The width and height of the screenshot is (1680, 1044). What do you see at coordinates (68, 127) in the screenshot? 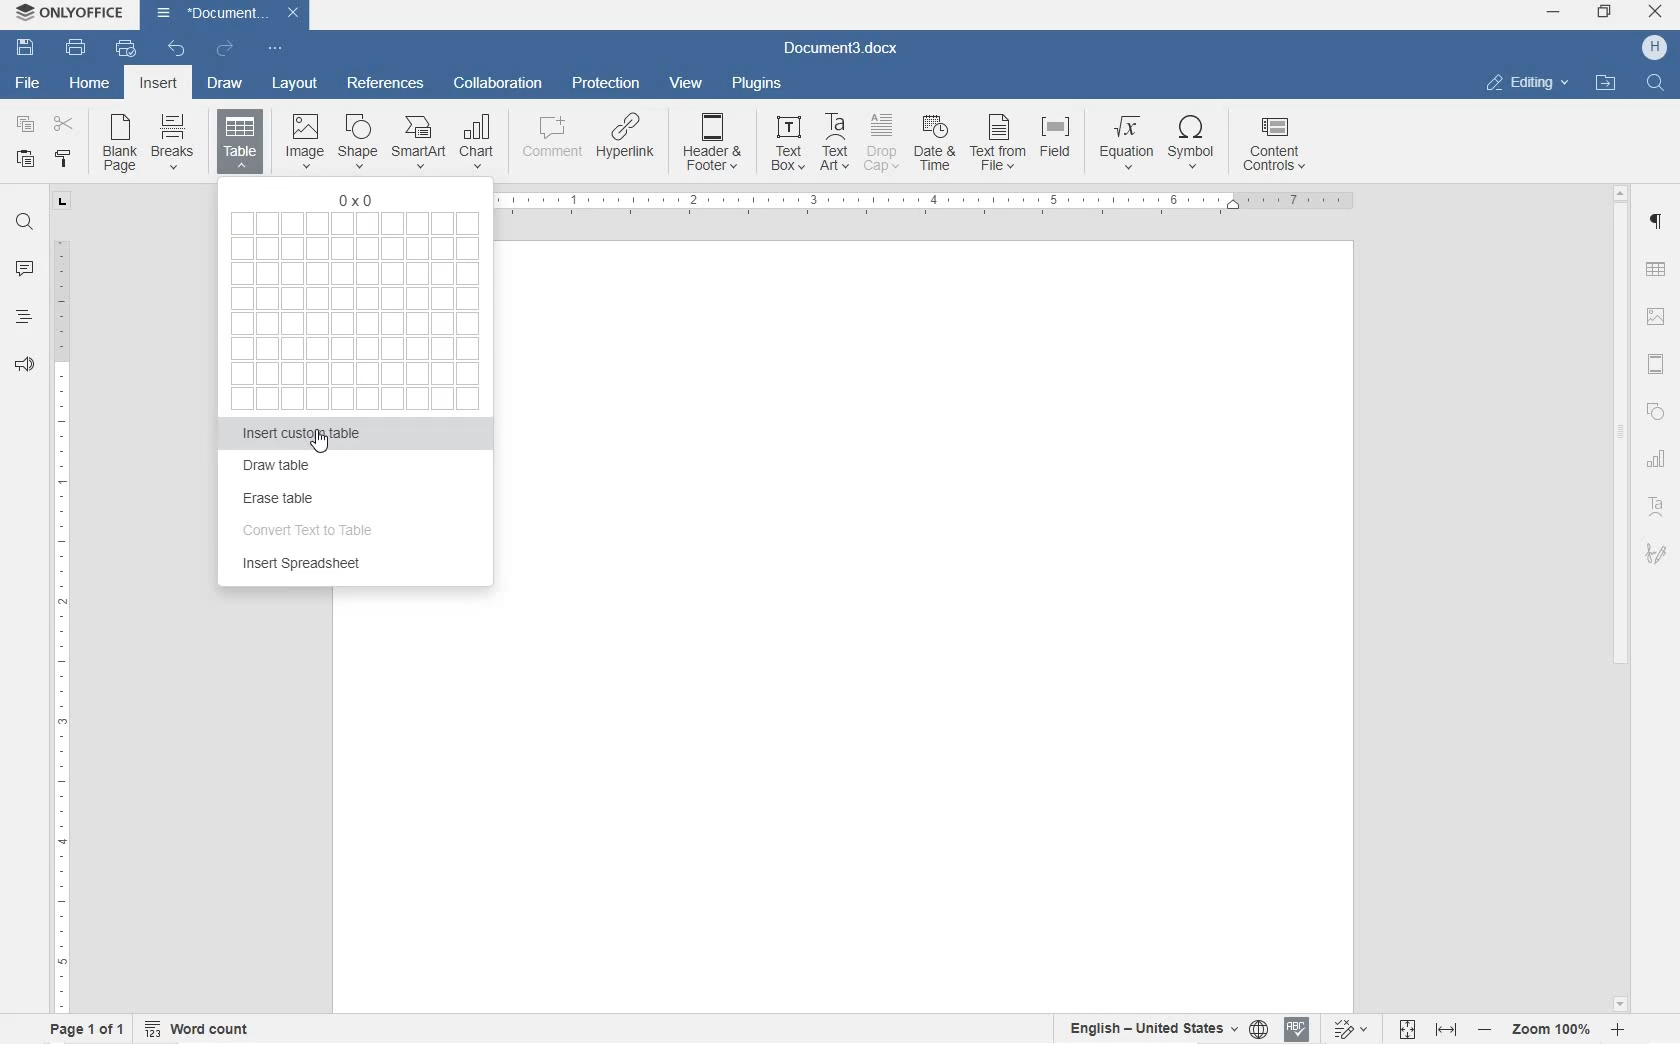
I see `CUT` at bounding box center [68, 127].